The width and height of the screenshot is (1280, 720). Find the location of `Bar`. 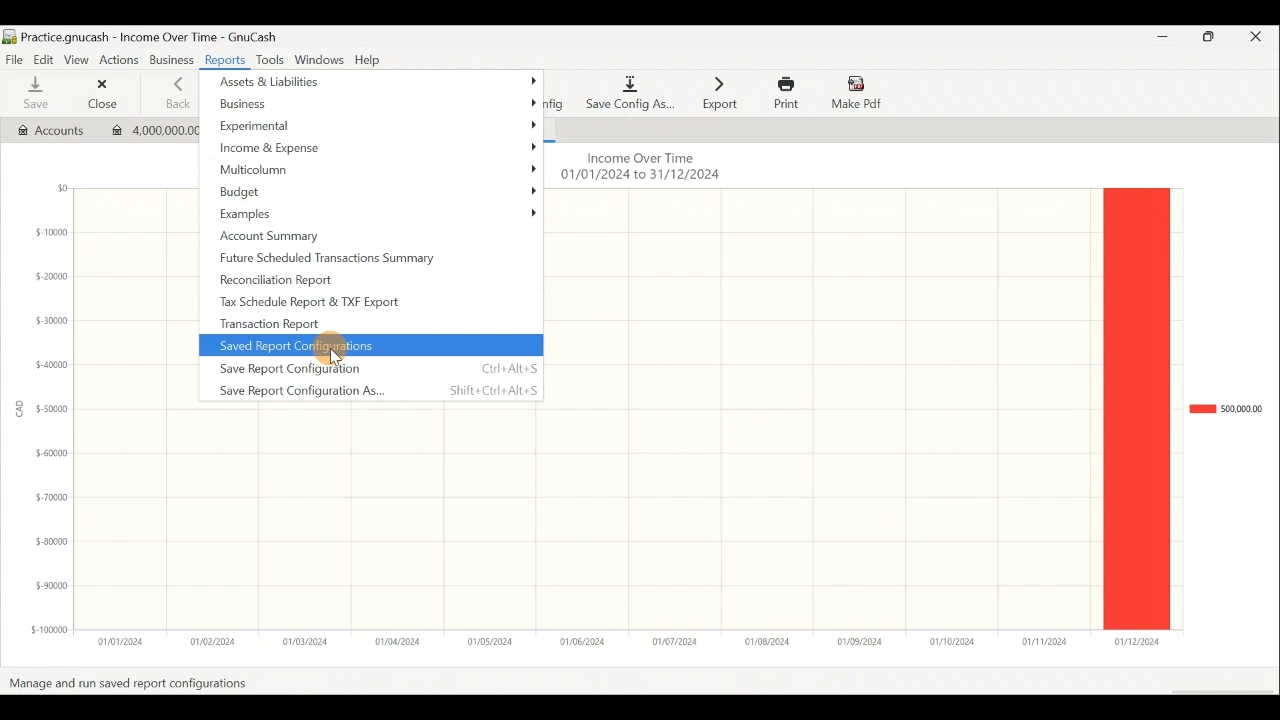

Bar is located at coordinates (1136, 408).